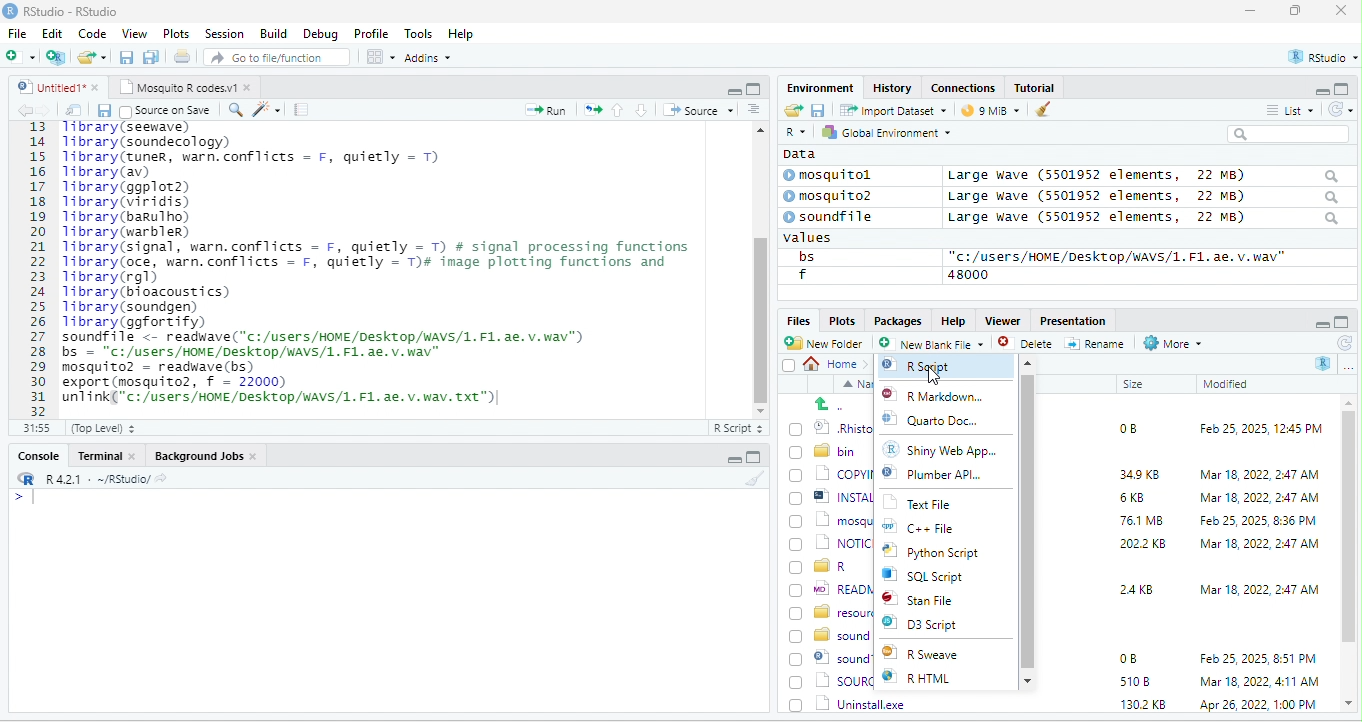 Image resolution: width=1362 pixels, height=722 pixels. Describe the element at coordinates (371, 34) in the screenshot. I see `Profile` at that location.